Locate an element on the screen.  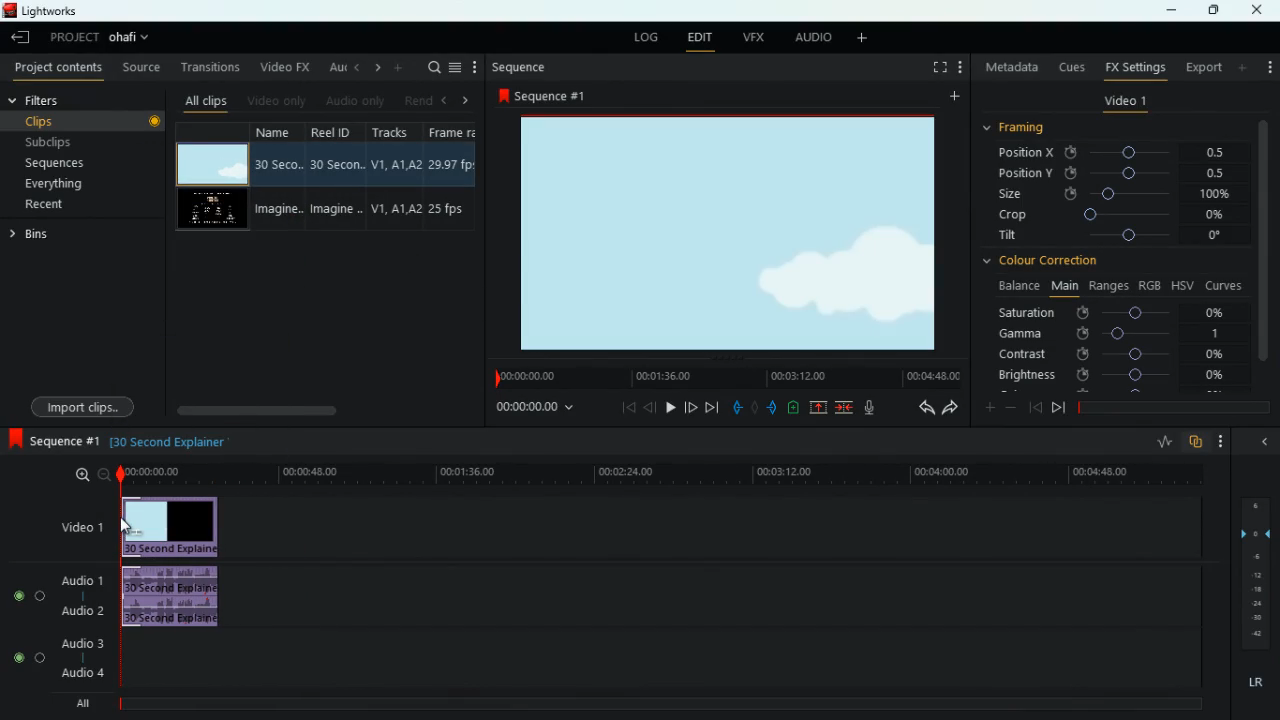
leave is located at coordinates (22, 36).